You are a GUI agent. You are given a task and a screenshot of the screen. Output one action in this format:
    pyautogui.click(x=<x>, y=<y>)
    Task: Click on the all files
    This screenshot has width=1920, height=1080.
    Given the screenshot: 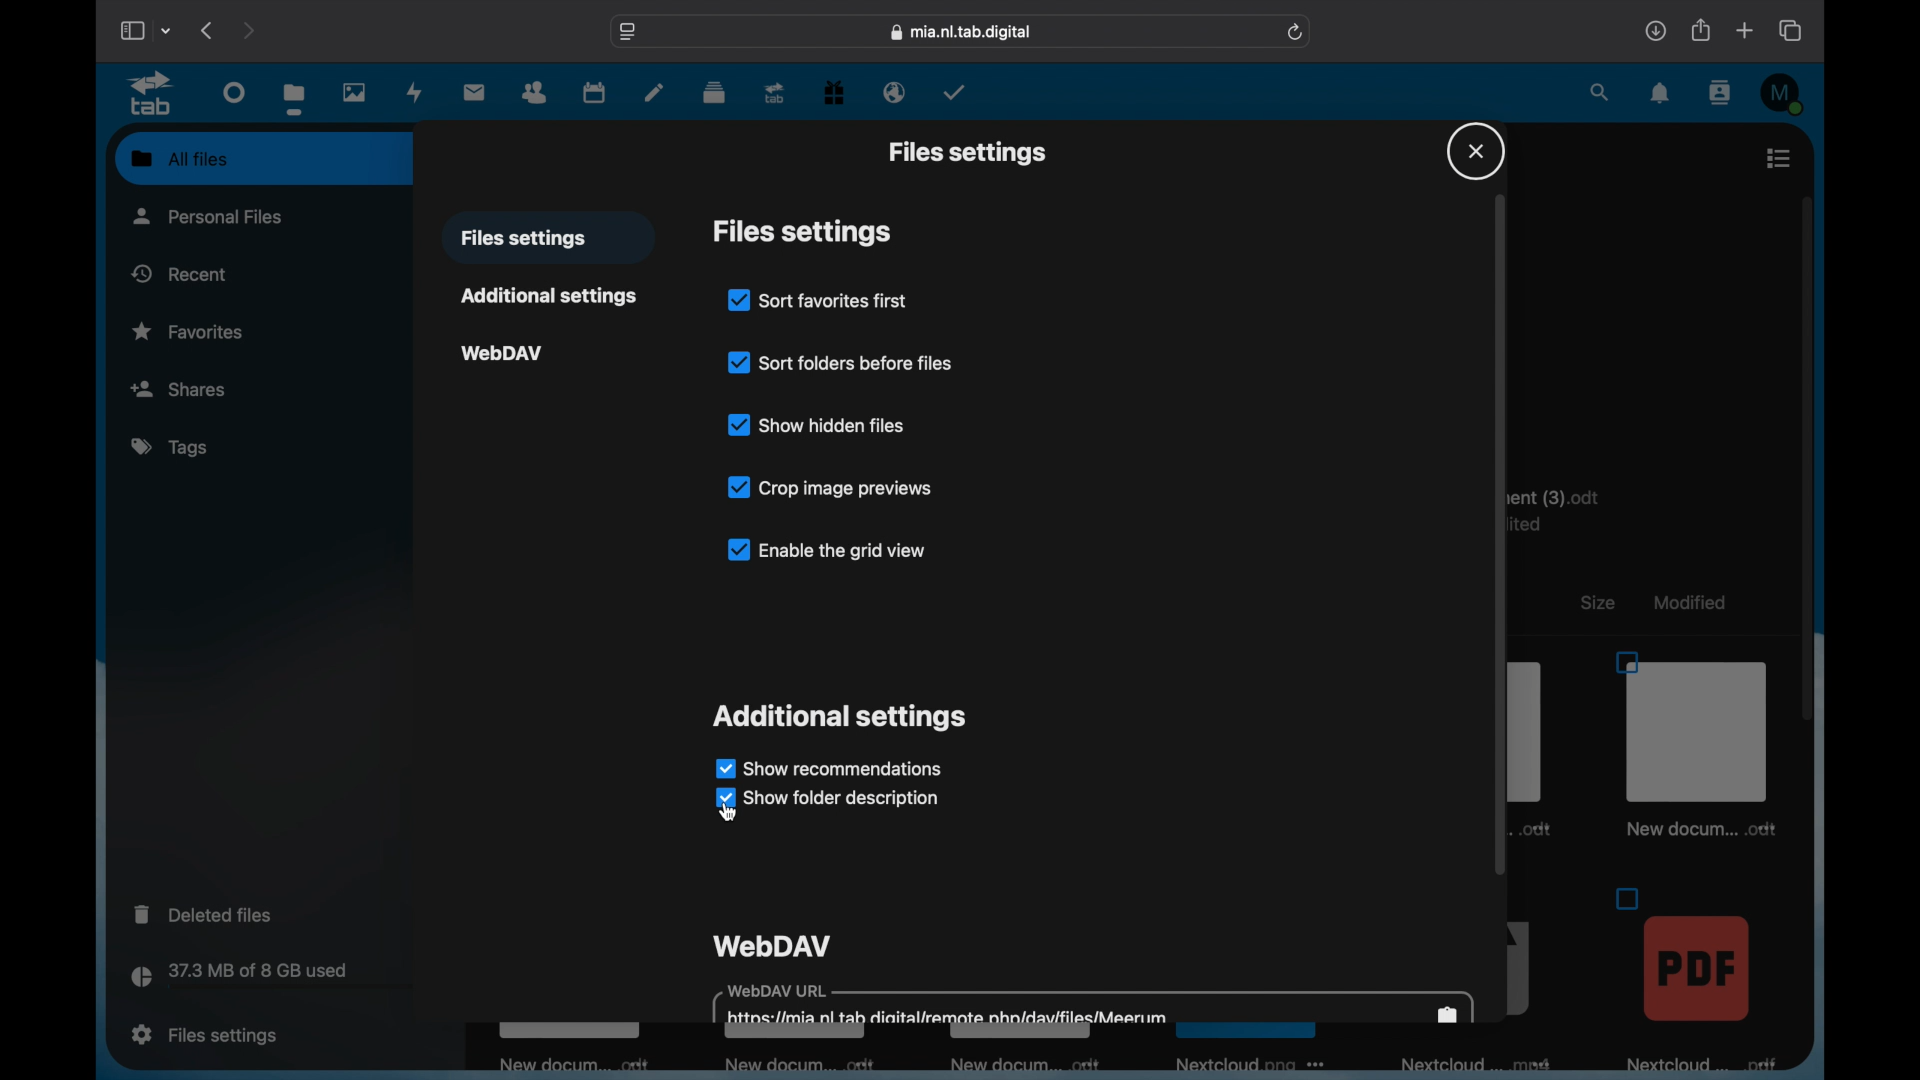 What is the action you would take?
    pyautogui.click(x=180, y=158)
    